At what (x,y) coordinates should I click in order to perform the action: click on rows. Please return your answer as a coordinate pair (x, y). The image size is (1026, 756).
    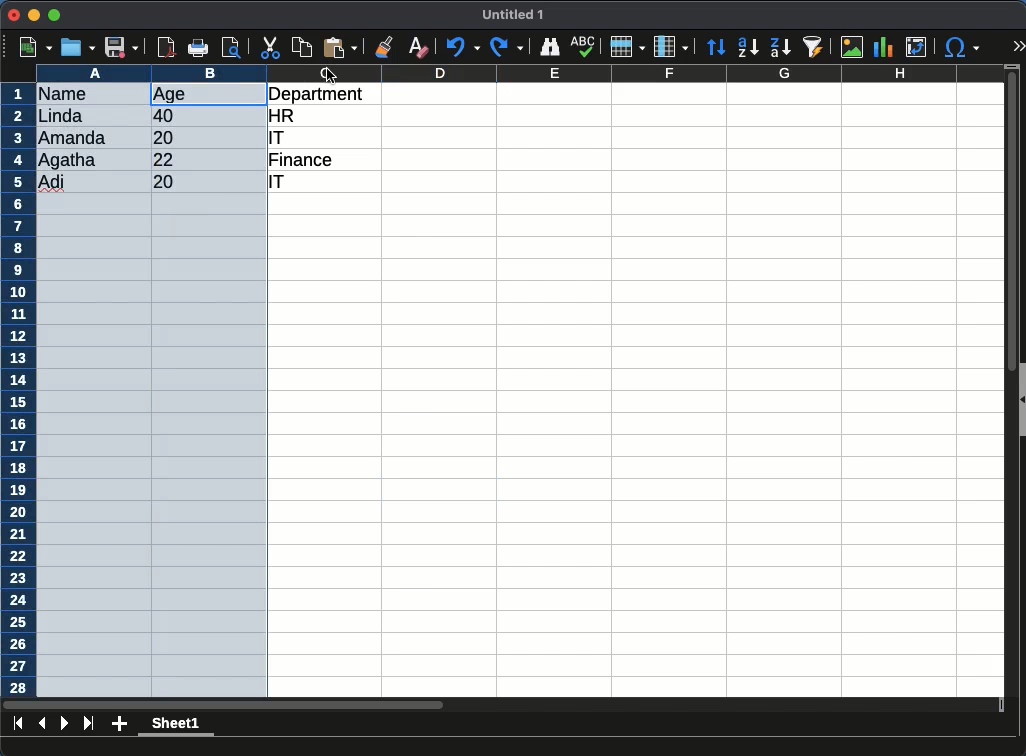
    Looking at the image, I should click on (626, 47).